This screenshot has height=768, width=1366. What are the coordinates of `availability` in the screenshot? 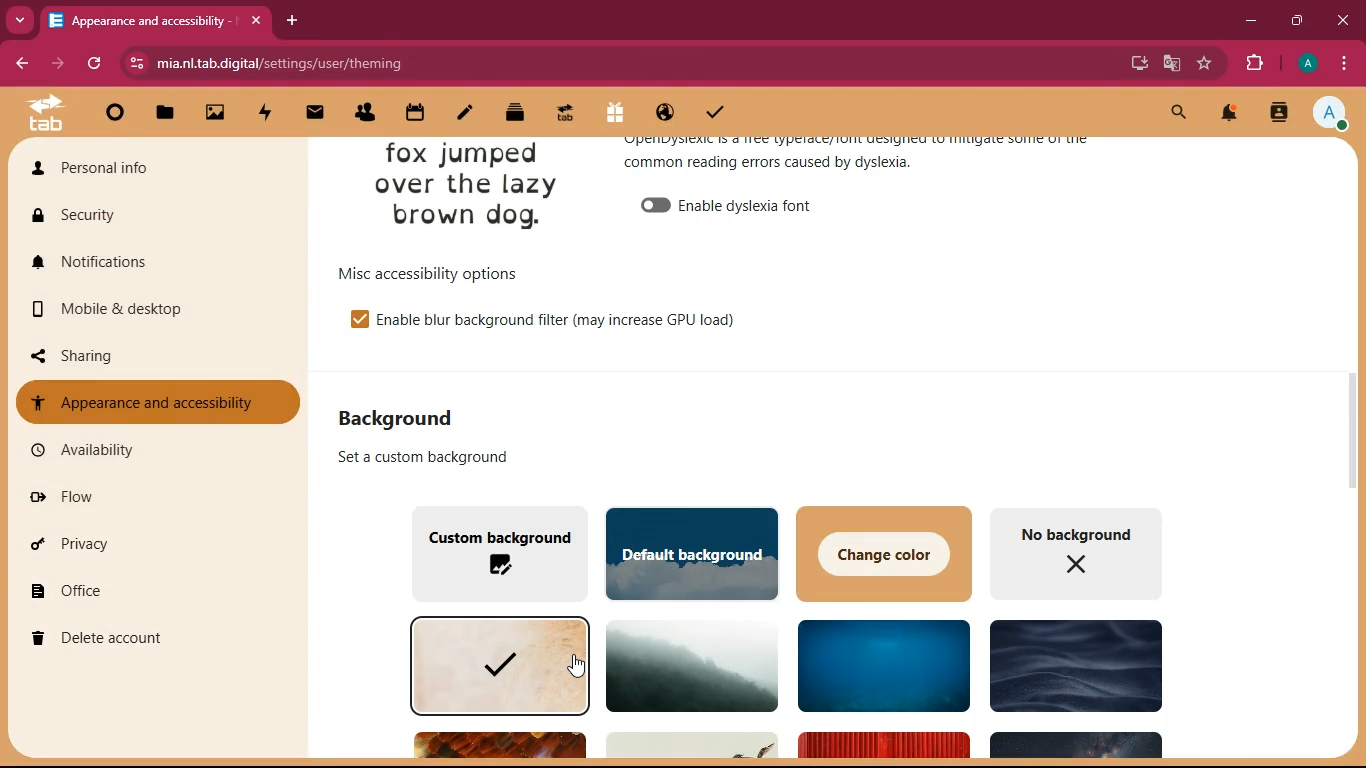 It's located at (148, 449).